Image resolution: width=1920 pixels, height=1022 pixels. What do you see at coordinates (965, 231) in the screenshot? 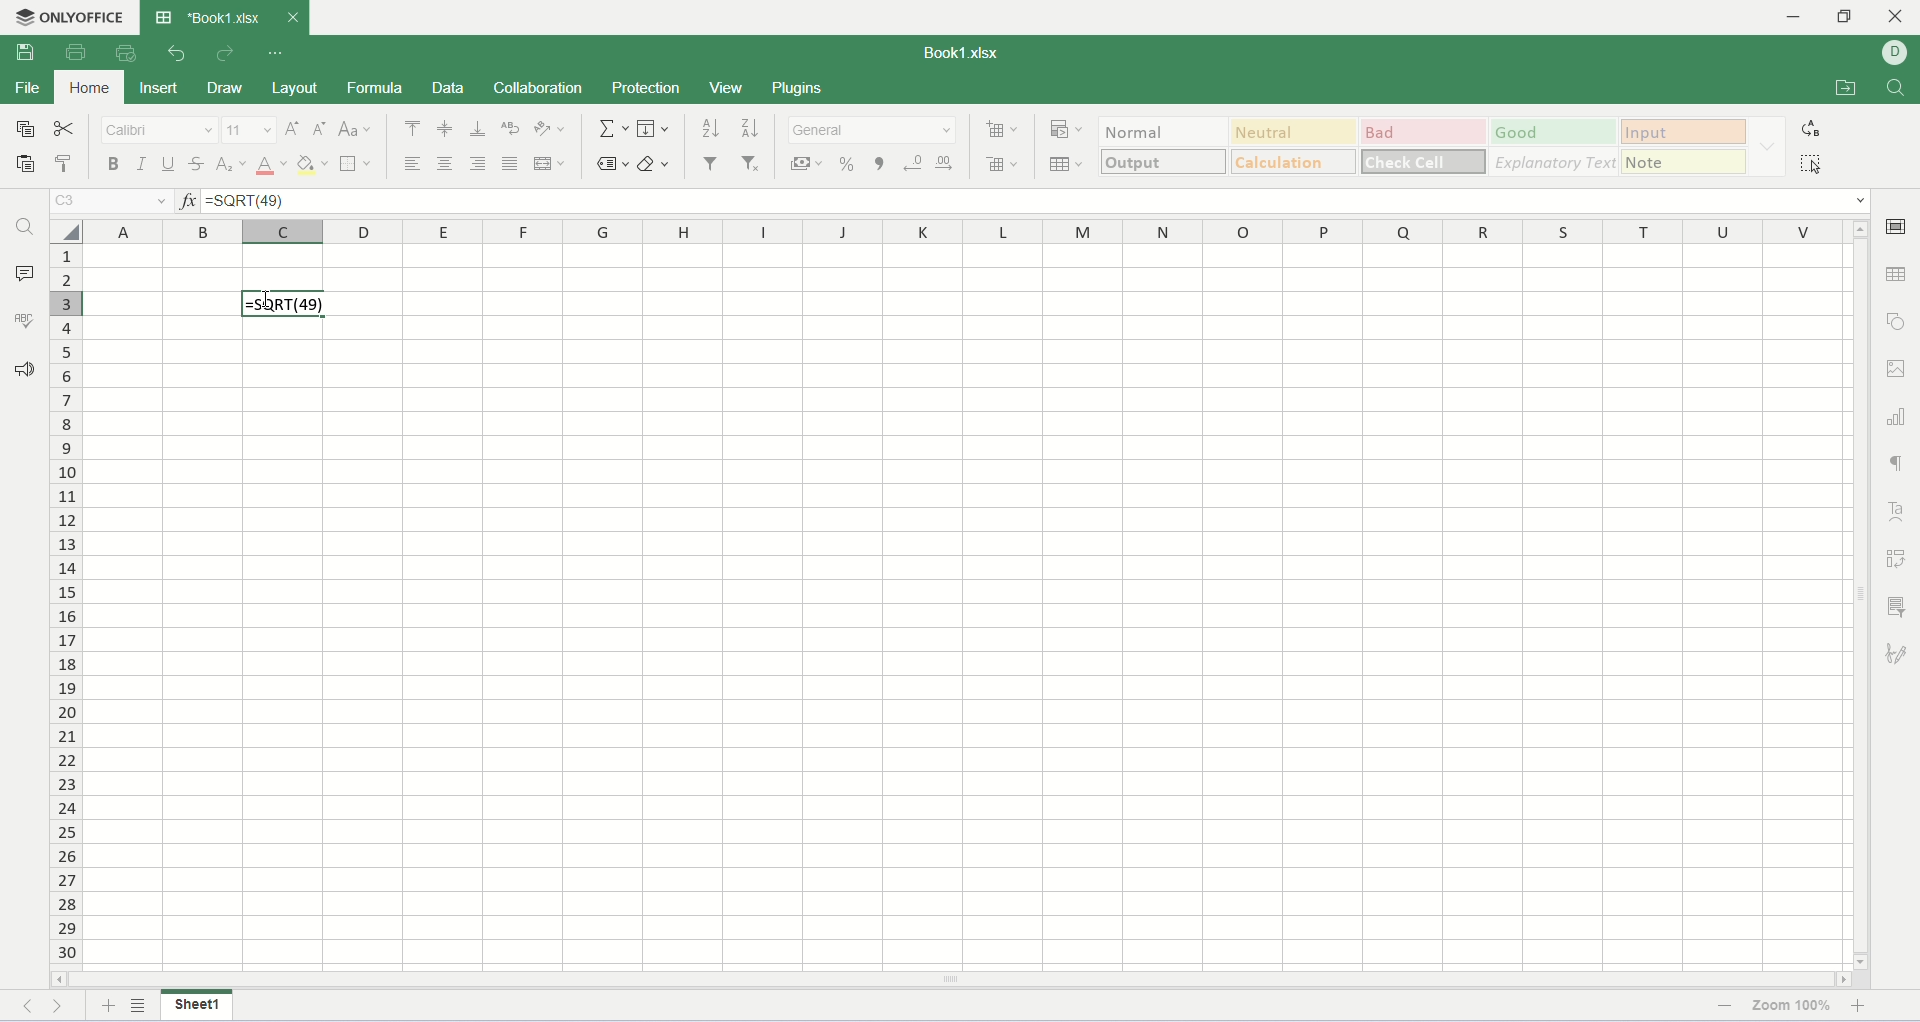
I see `column name` at bounding box center [965, 231].